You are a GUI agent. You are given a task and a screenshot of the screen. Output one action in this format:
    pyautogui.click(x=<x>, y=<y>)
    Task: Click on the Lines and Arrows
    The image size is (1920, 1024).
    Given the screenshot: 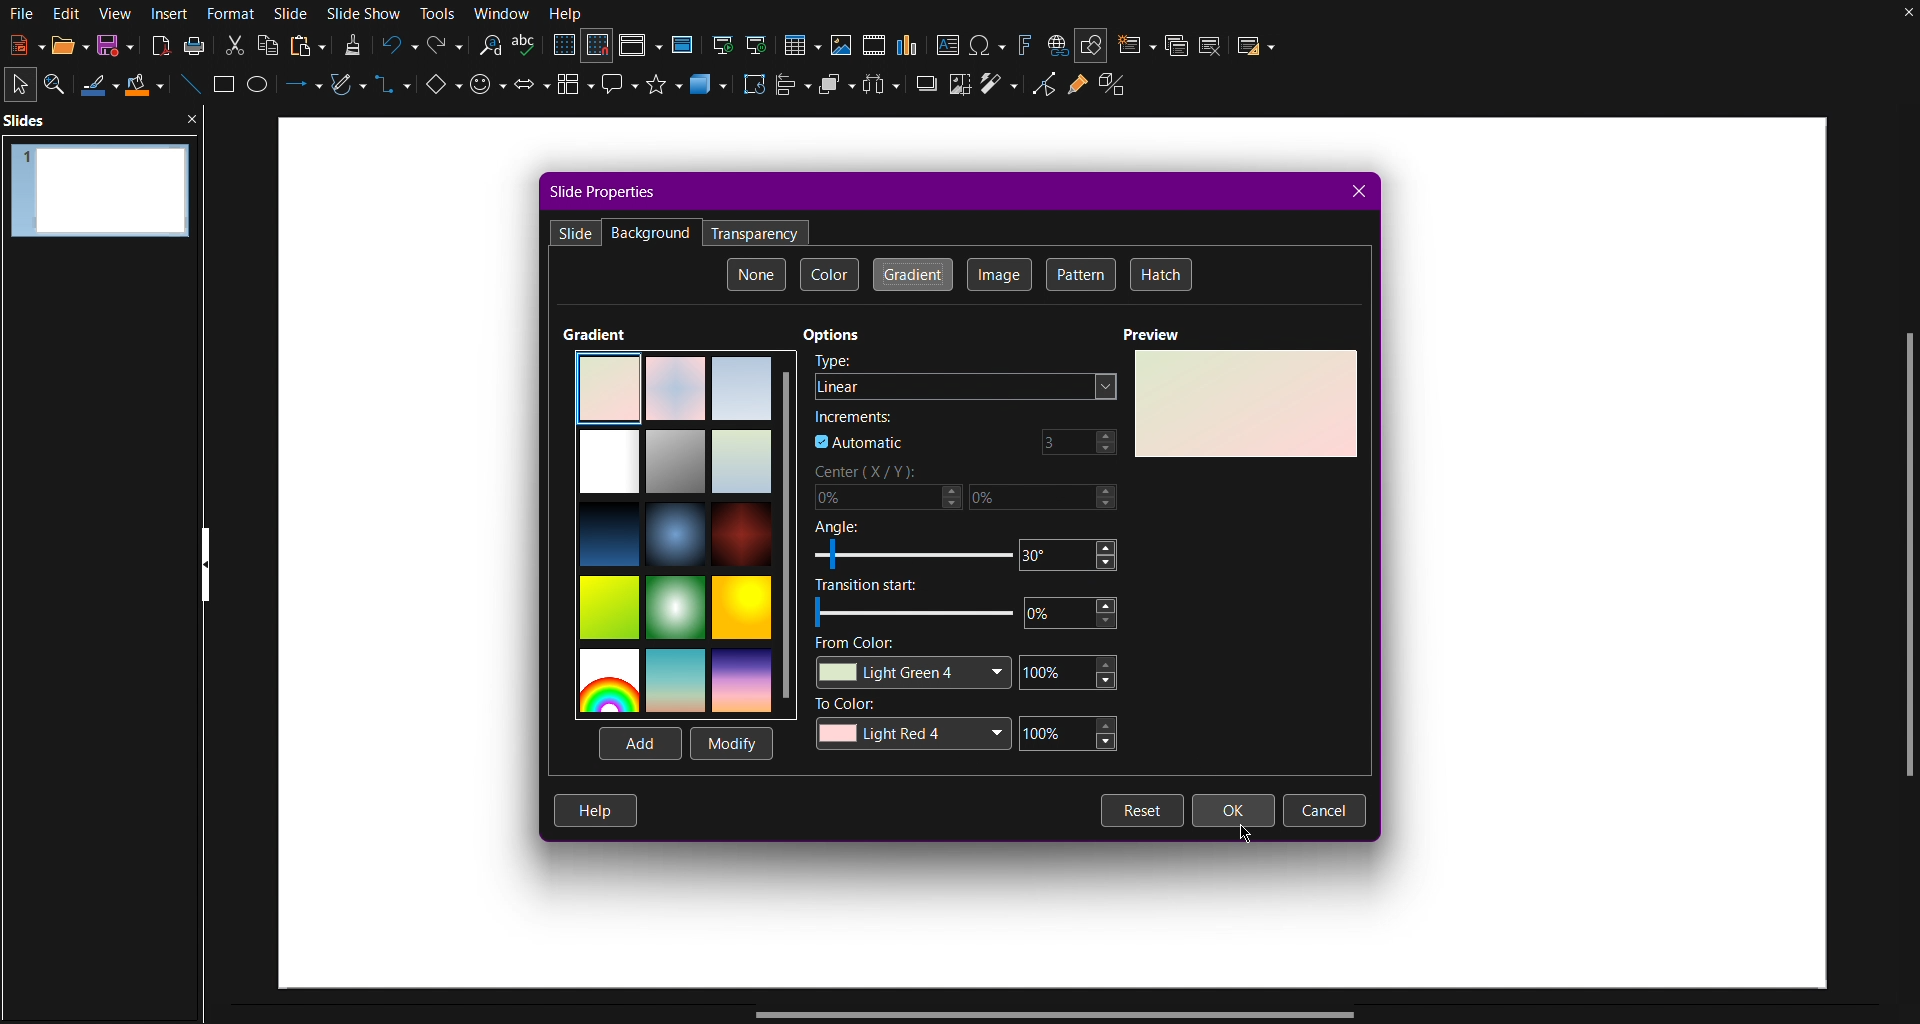 What is the action you would take?
    pyautogui.click(x=299, y=89)
    